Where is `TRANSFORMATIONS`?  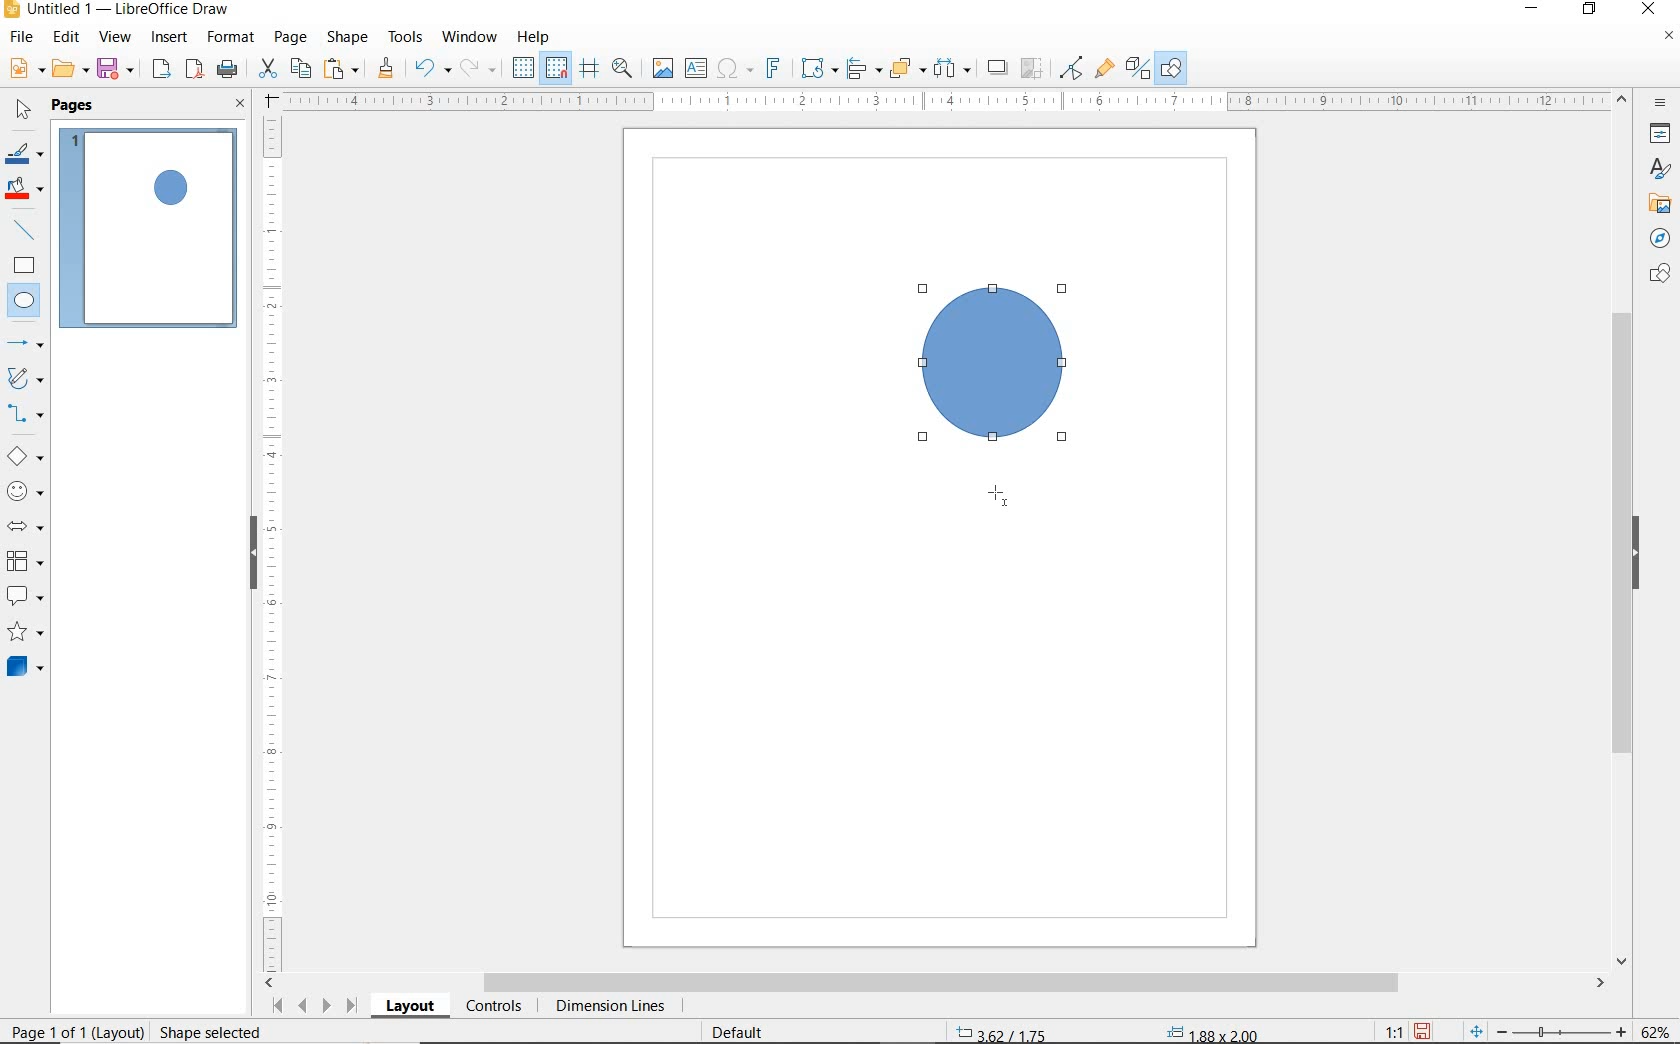 TRANSFORMATIONS is located at coordinates (816, 68).